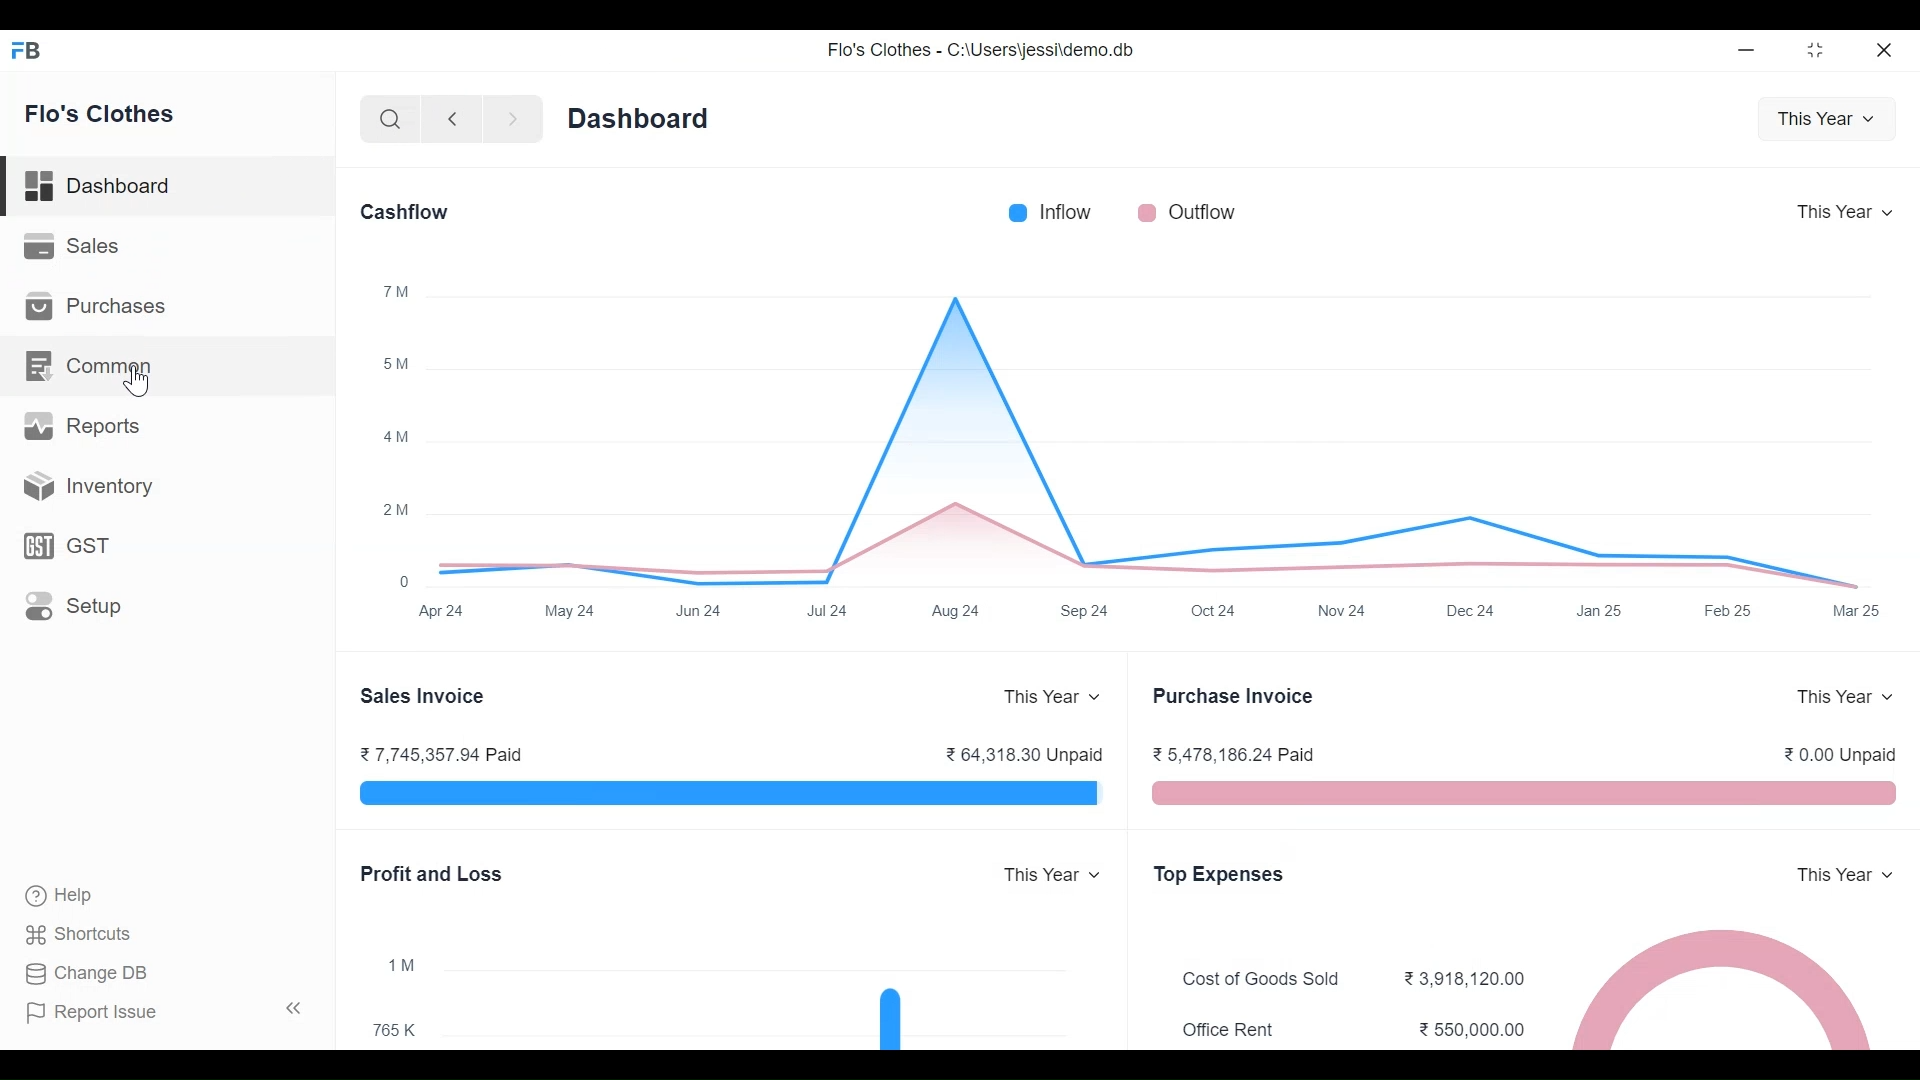 The image size is (1920, 1080). I want to click on Top Expenses, so click(1220, 876).